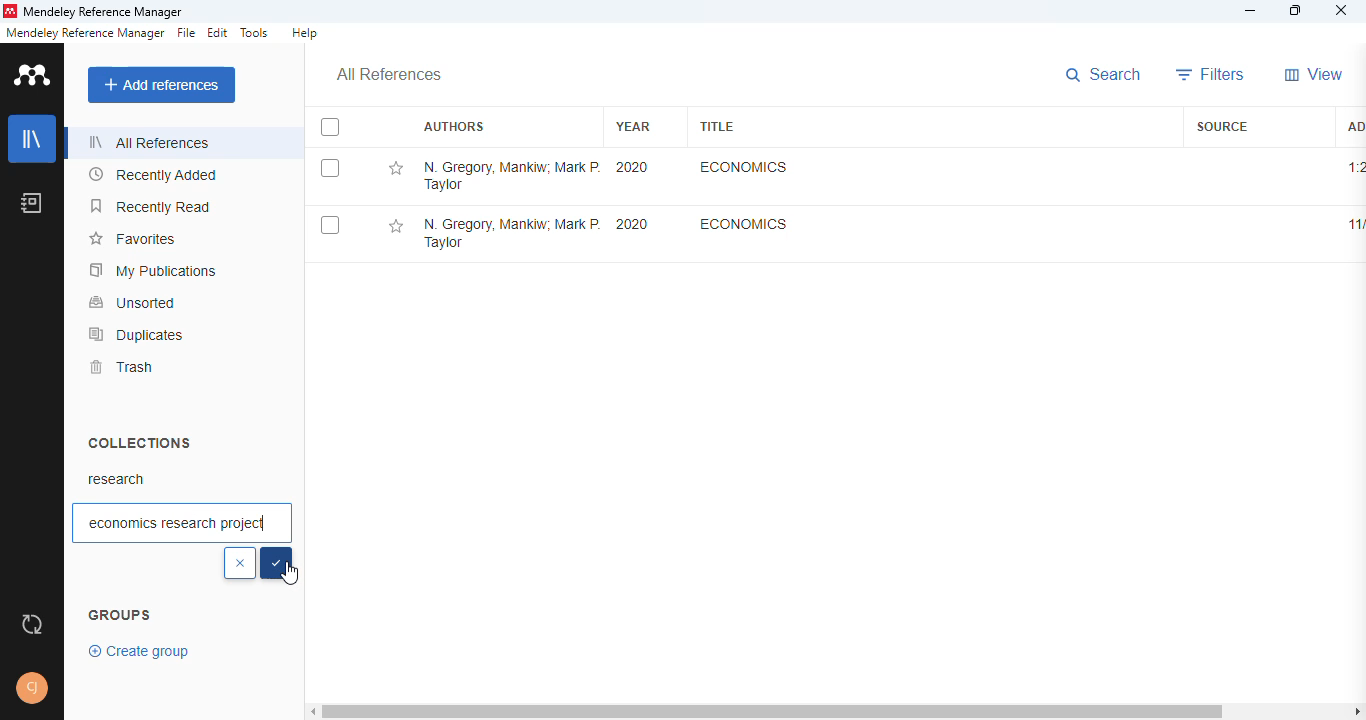 This screenshot has width=1366, height=720. Describe the element at coordinates (291, 574) in the screenshot. I see `cursor` at that location.